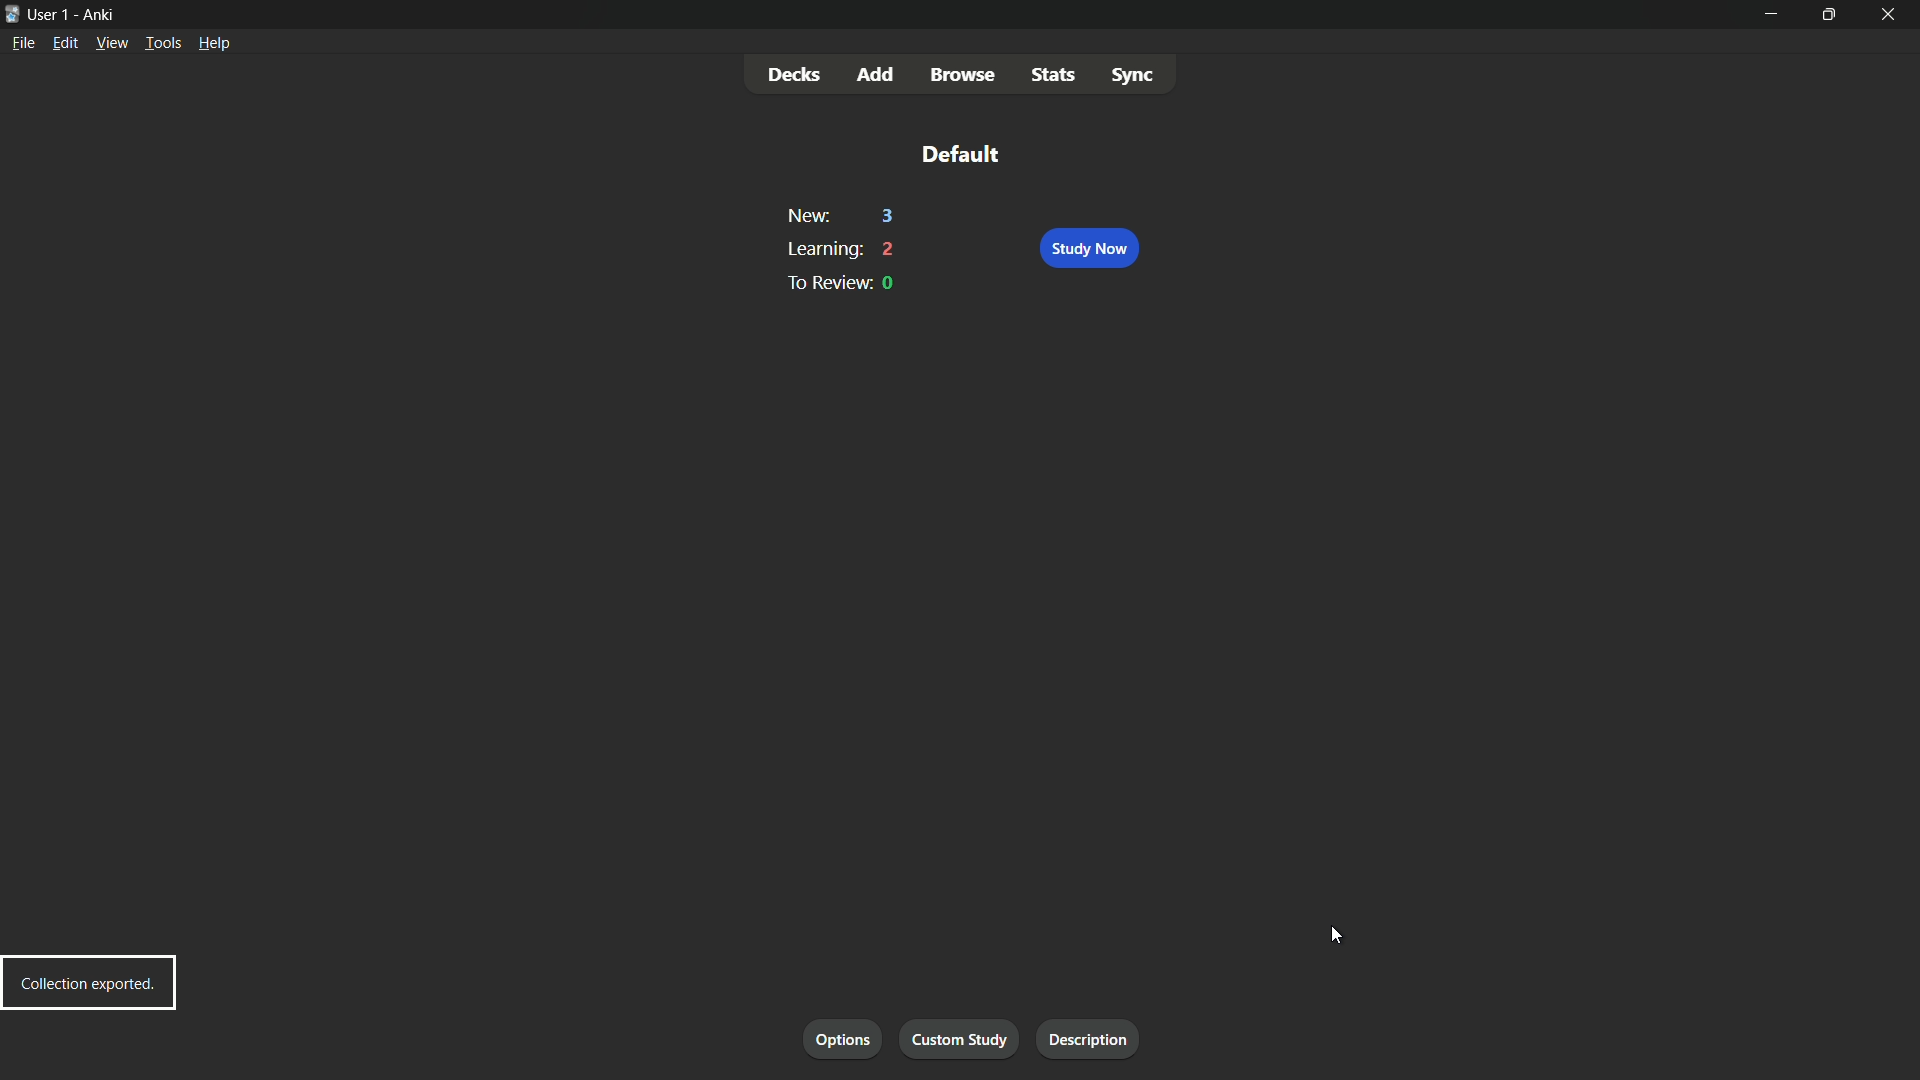  Describe the element at coordinates (889, 217) in the screenshot. I see `3` at that location.